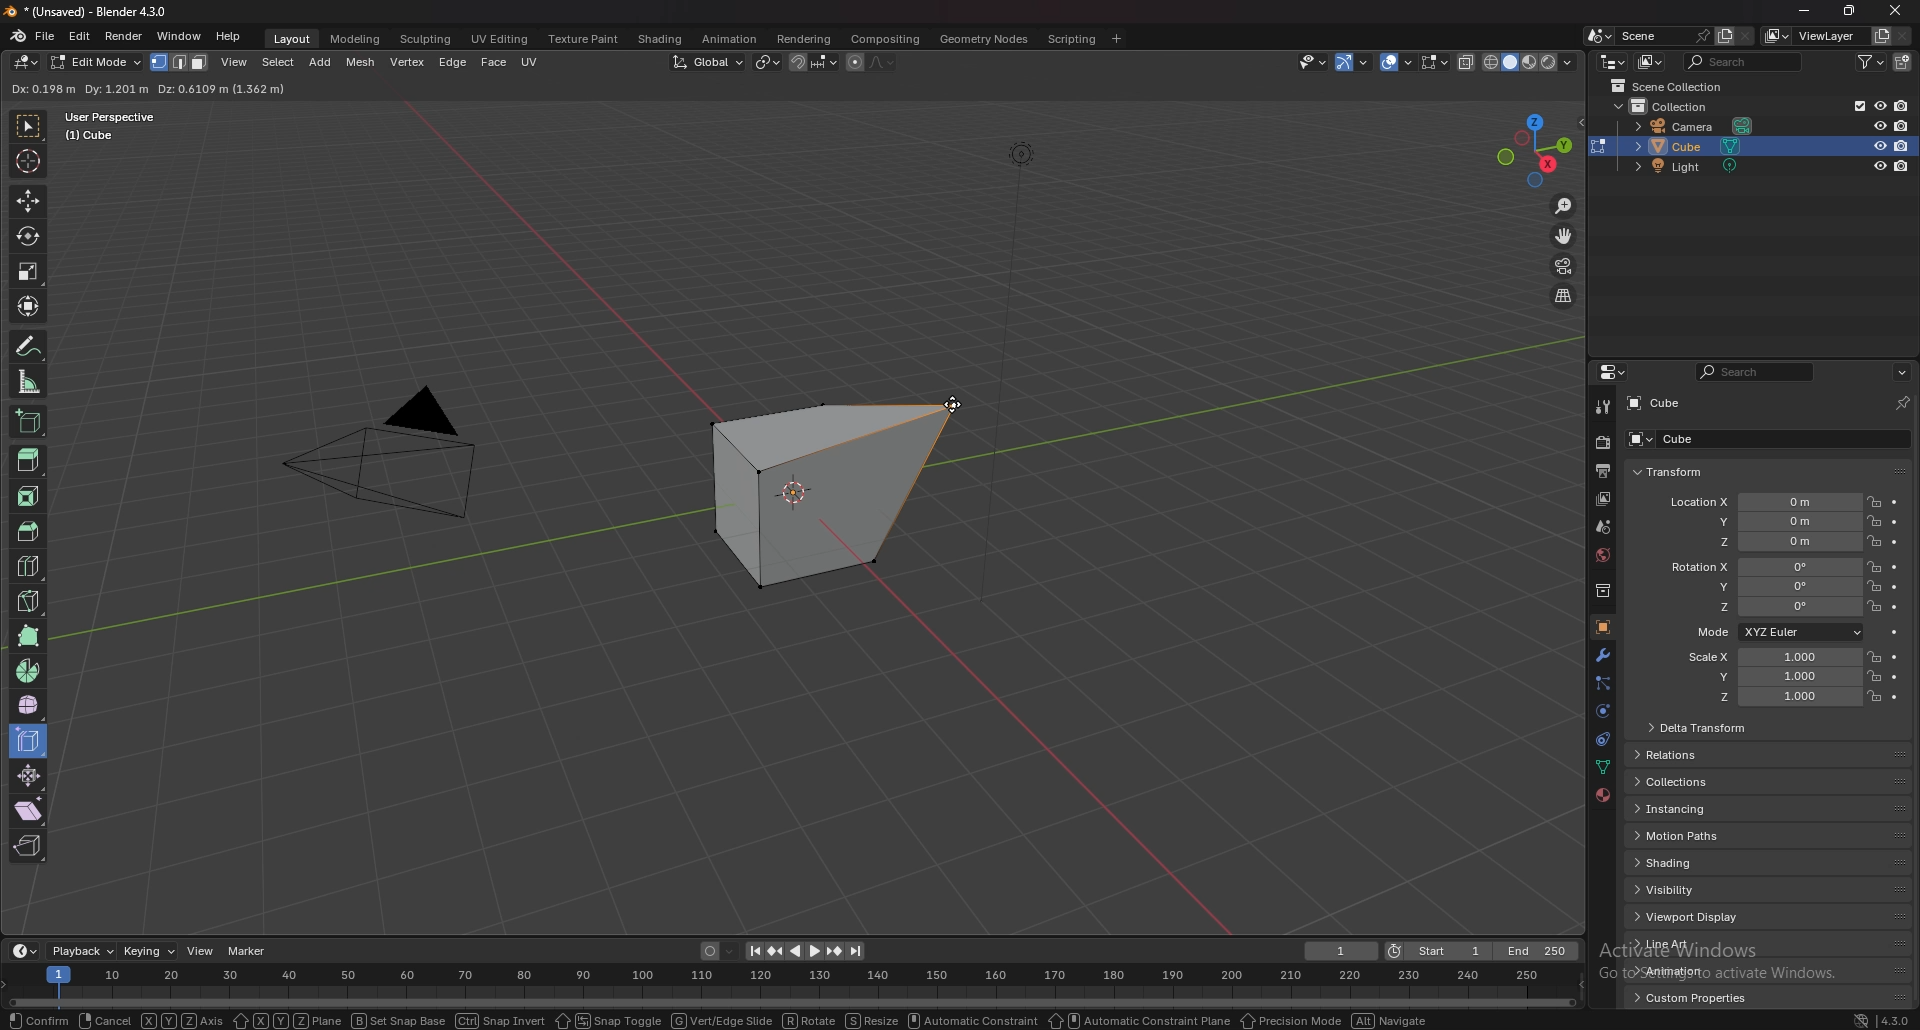 Image resolution: width=1920 pixels, height=1030 pixels. I want to click on cube, so click(1737, 440).